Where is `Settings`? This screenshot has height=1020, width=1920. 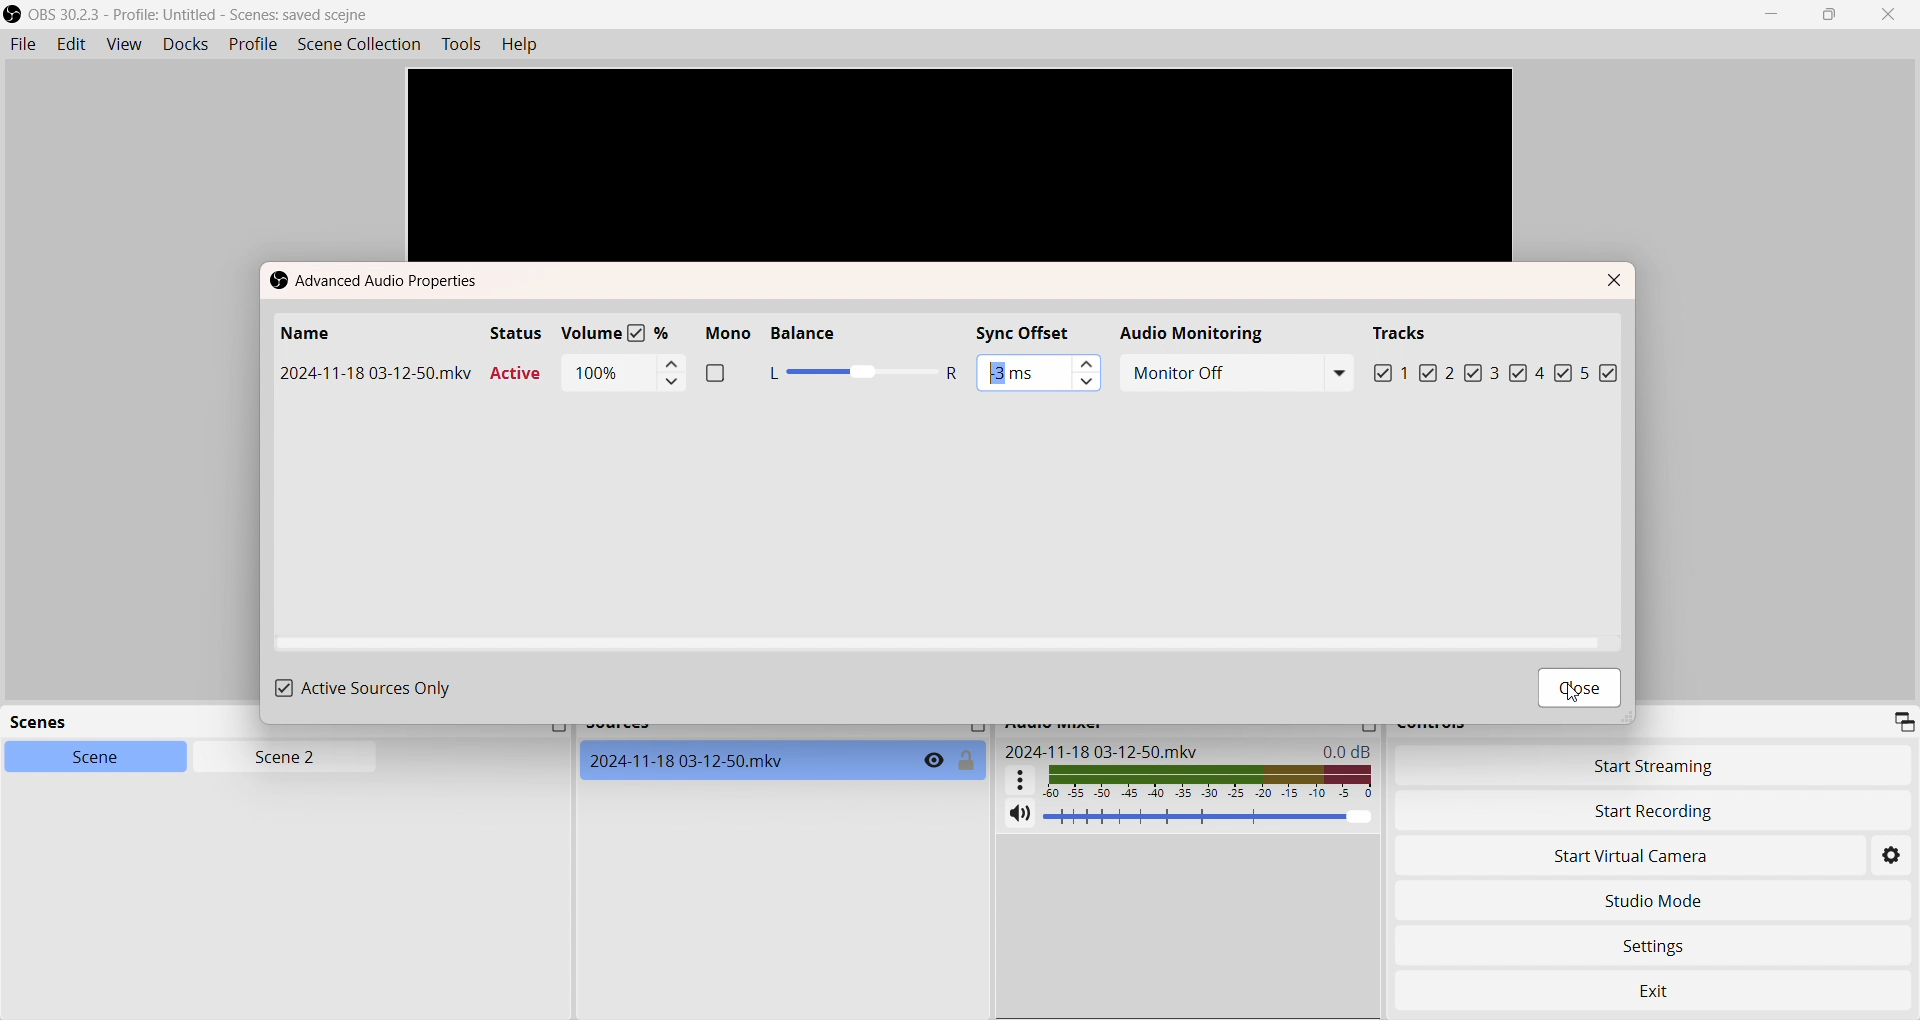
Settings is located at coordinates (1893, 858).